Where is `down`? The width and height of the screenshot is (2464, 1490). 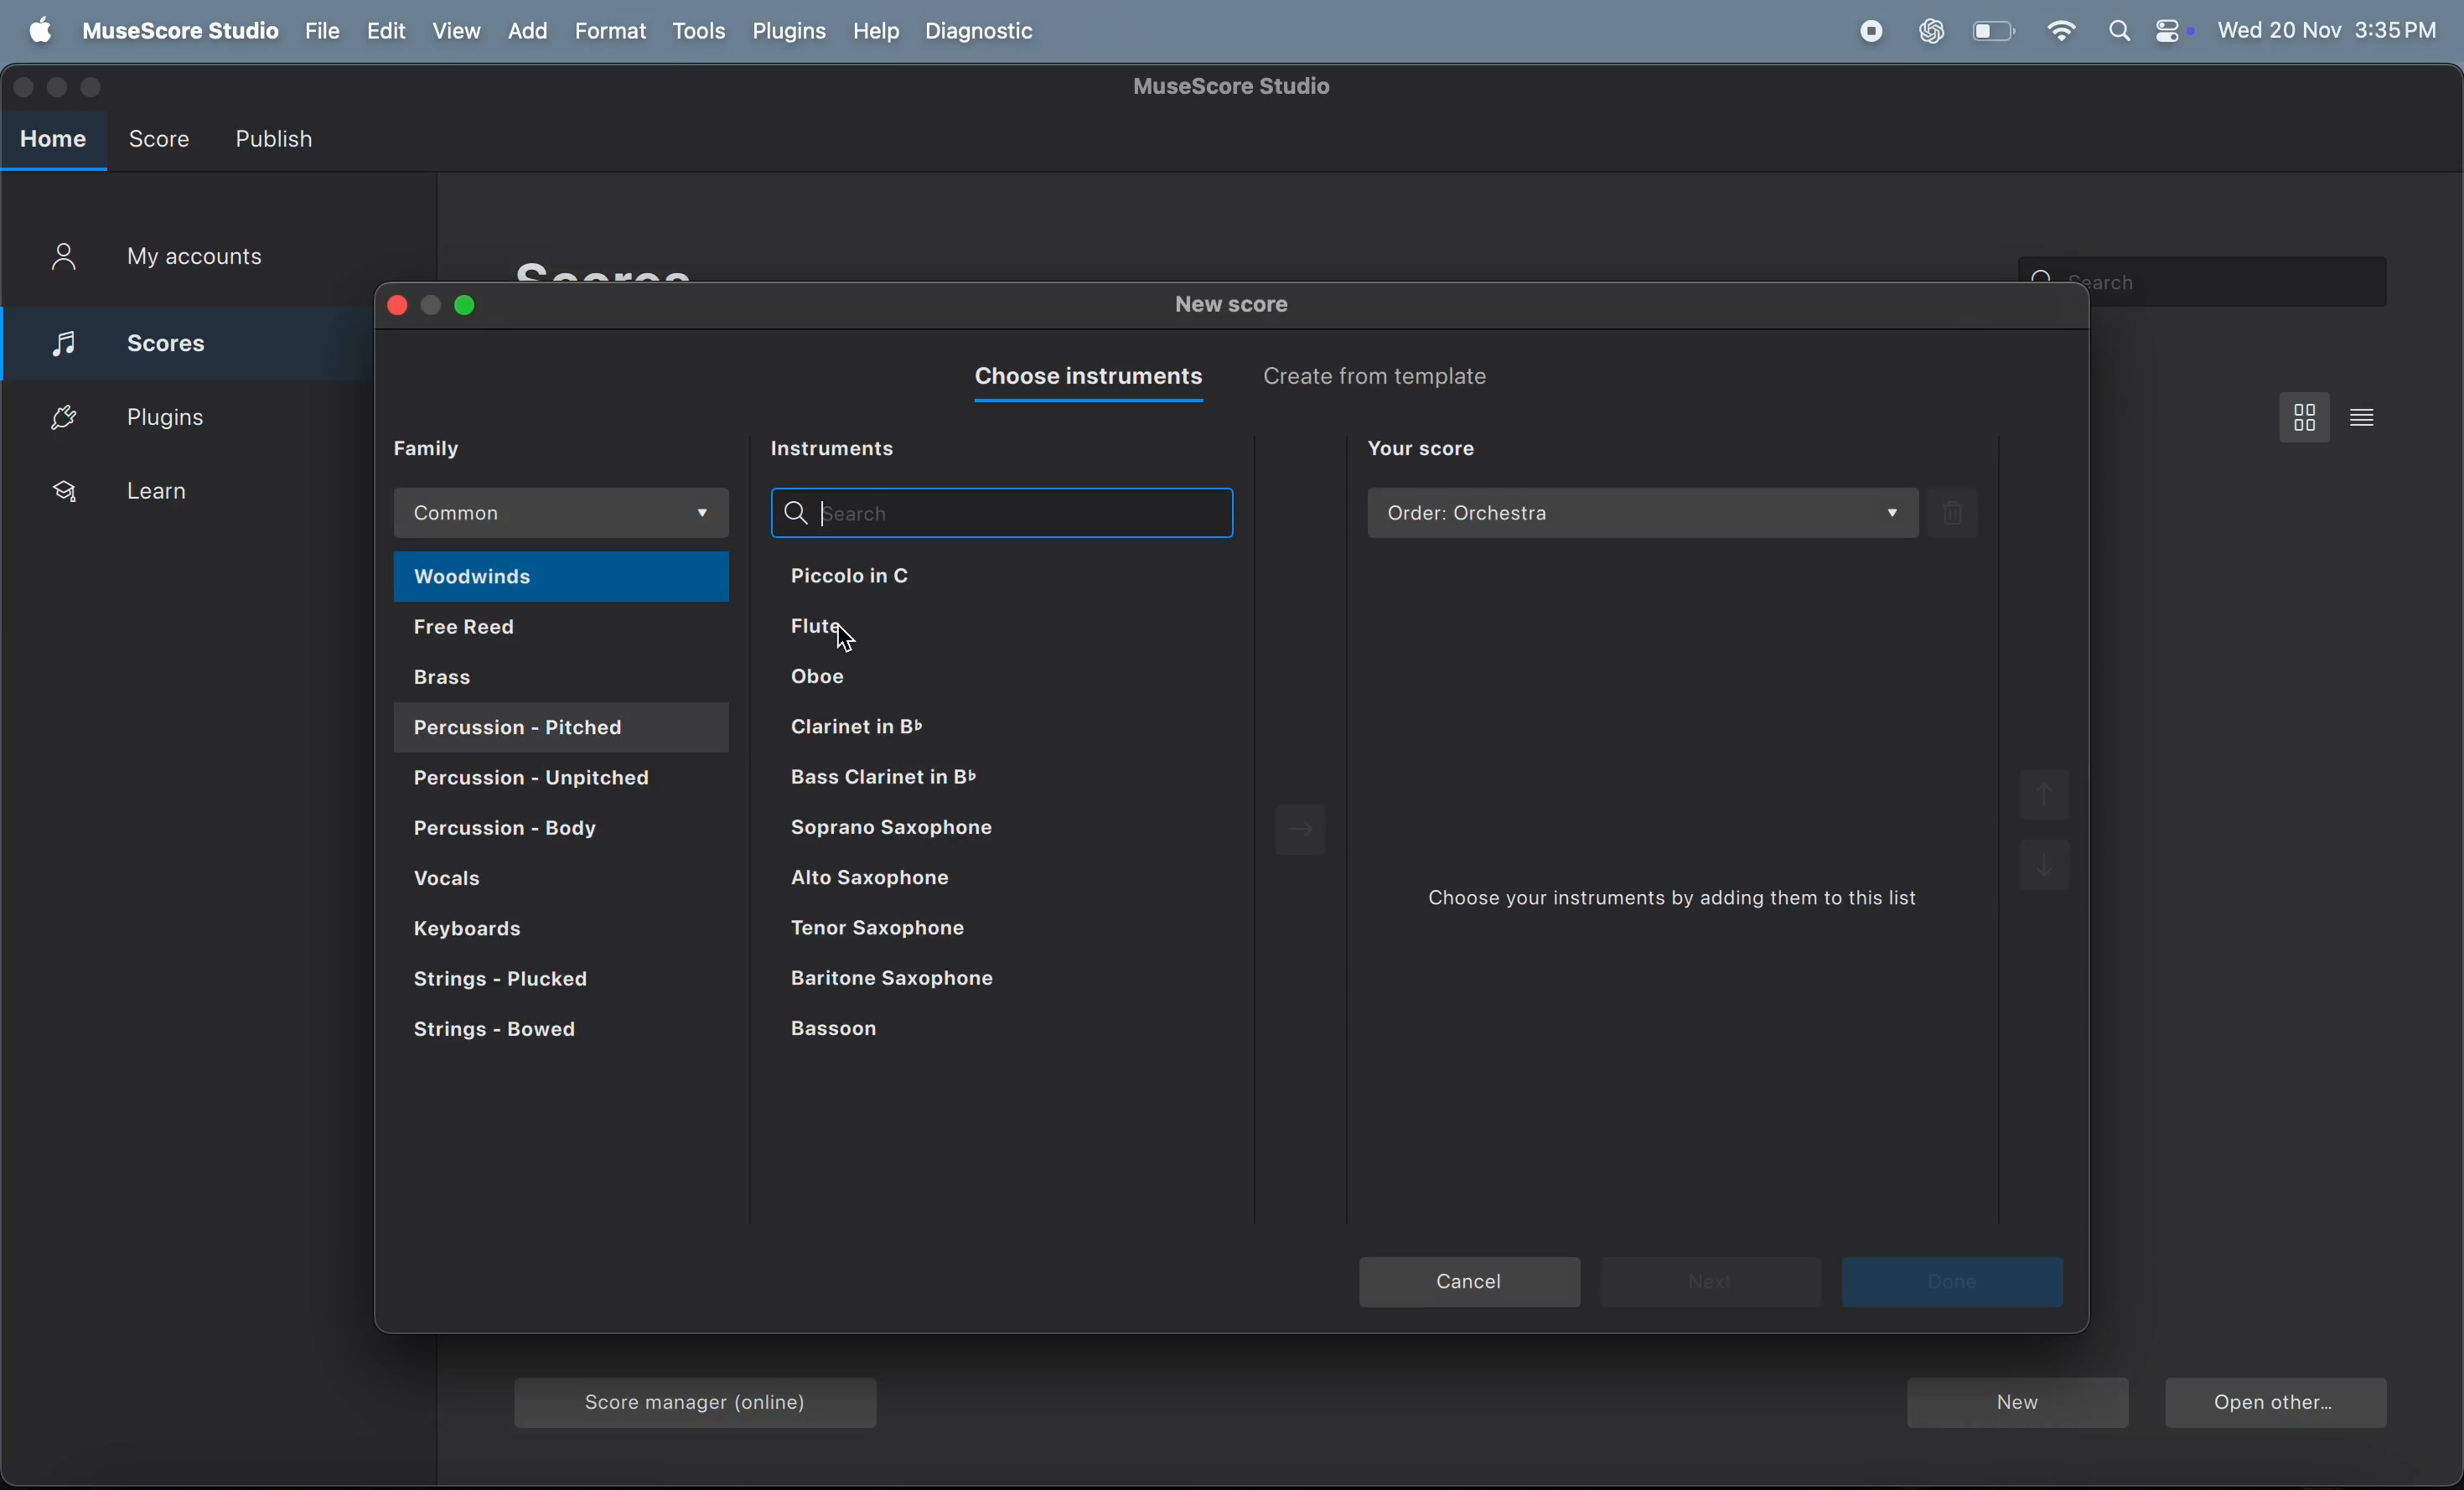
down is located at coordinates (2048, 873).